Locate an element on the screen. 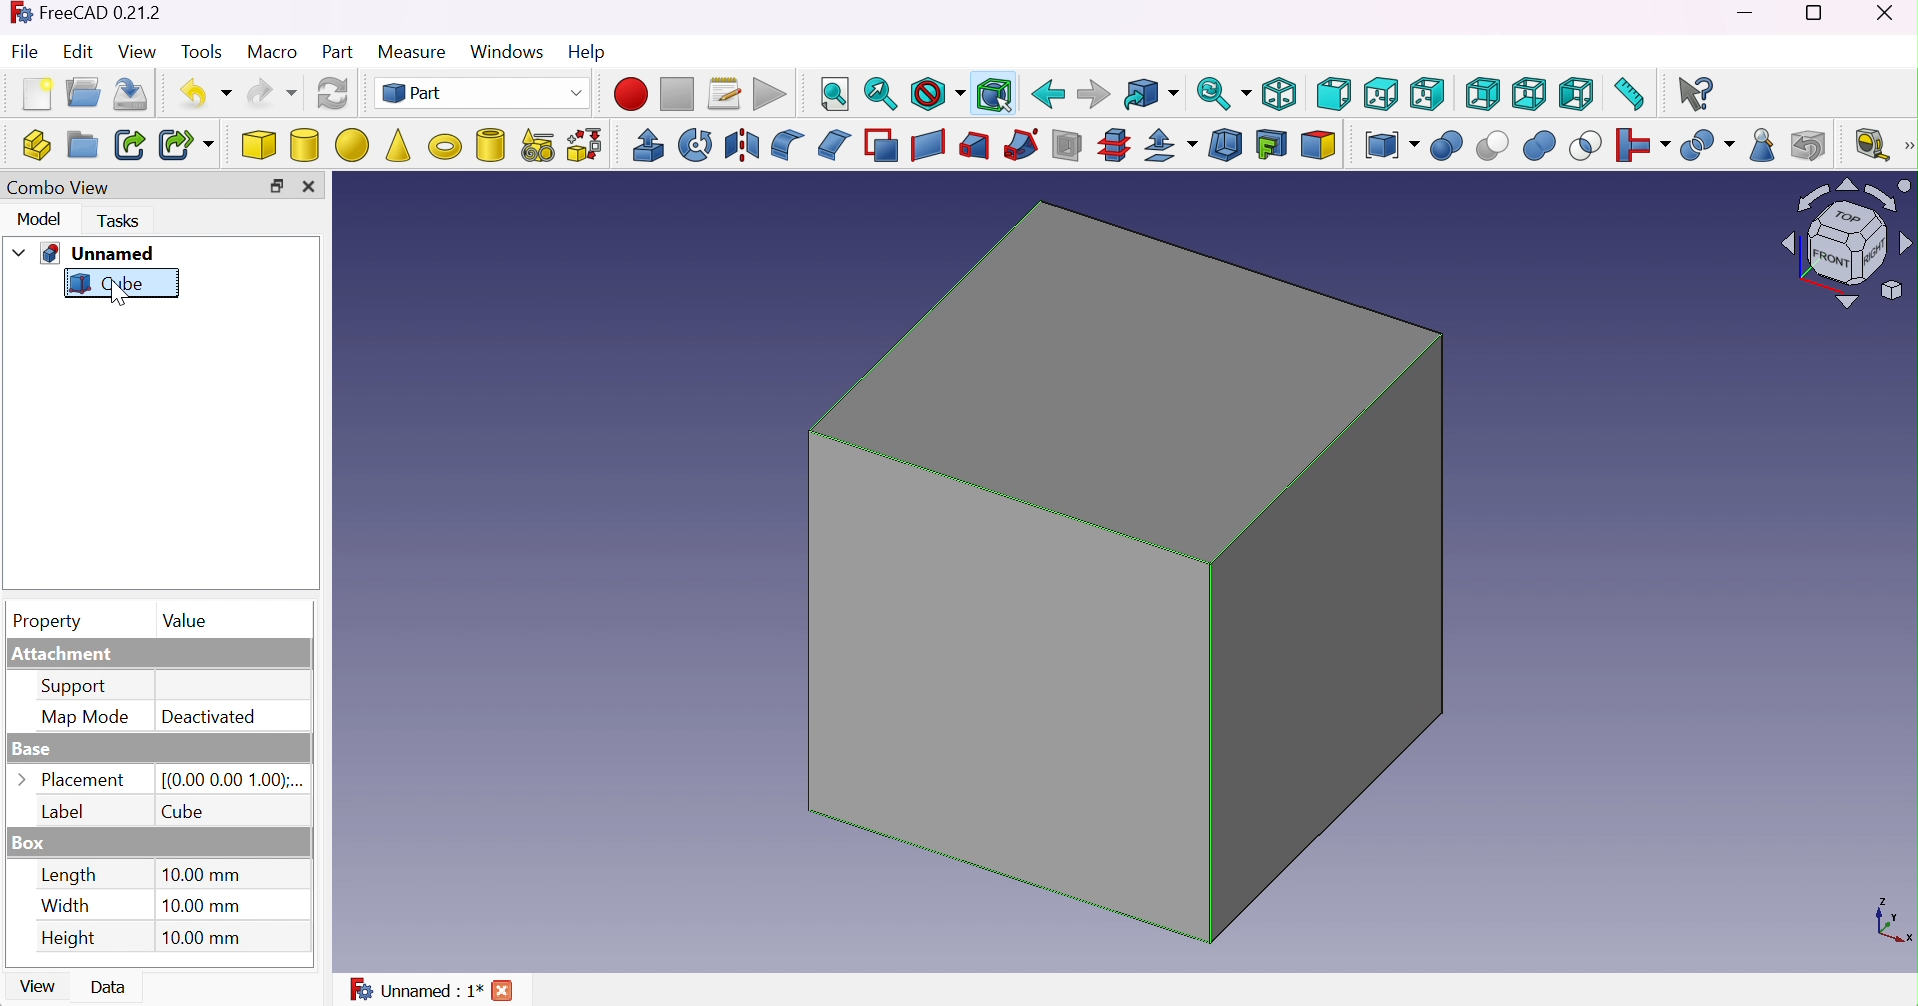 Image resolution: width=1918 pixels, height=1006 pixels. Fit selection is located at coordinates (881, 94).